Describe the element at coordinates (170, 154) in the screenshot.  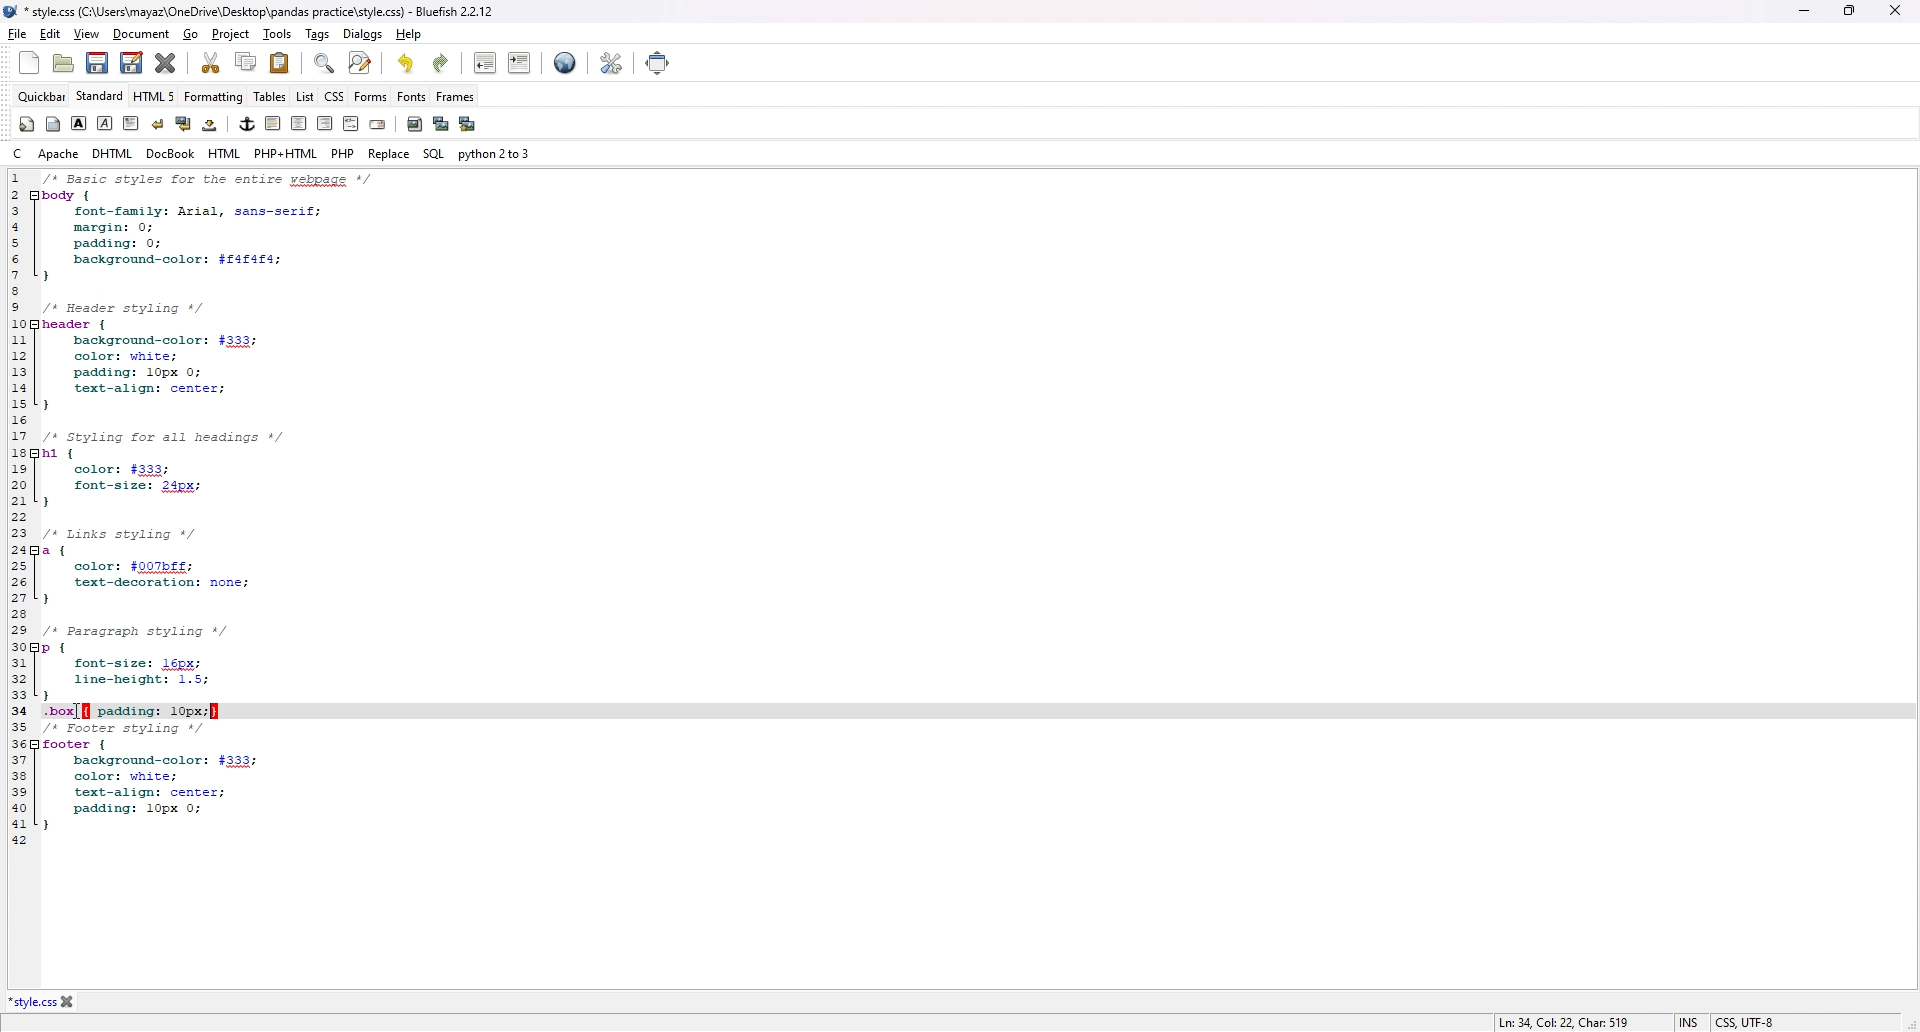
I see `docbook` at that location.